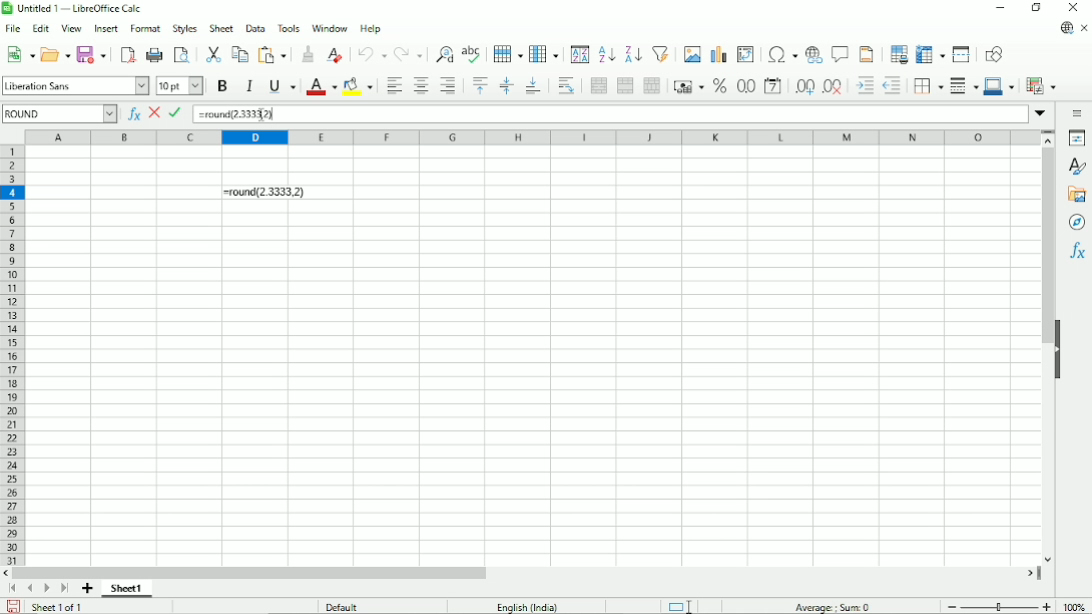 The height and width of the screenshot is (614, 1092). Describe the element at coordinates (1078, 167) in the screenshot. I see `Styles` at that location.